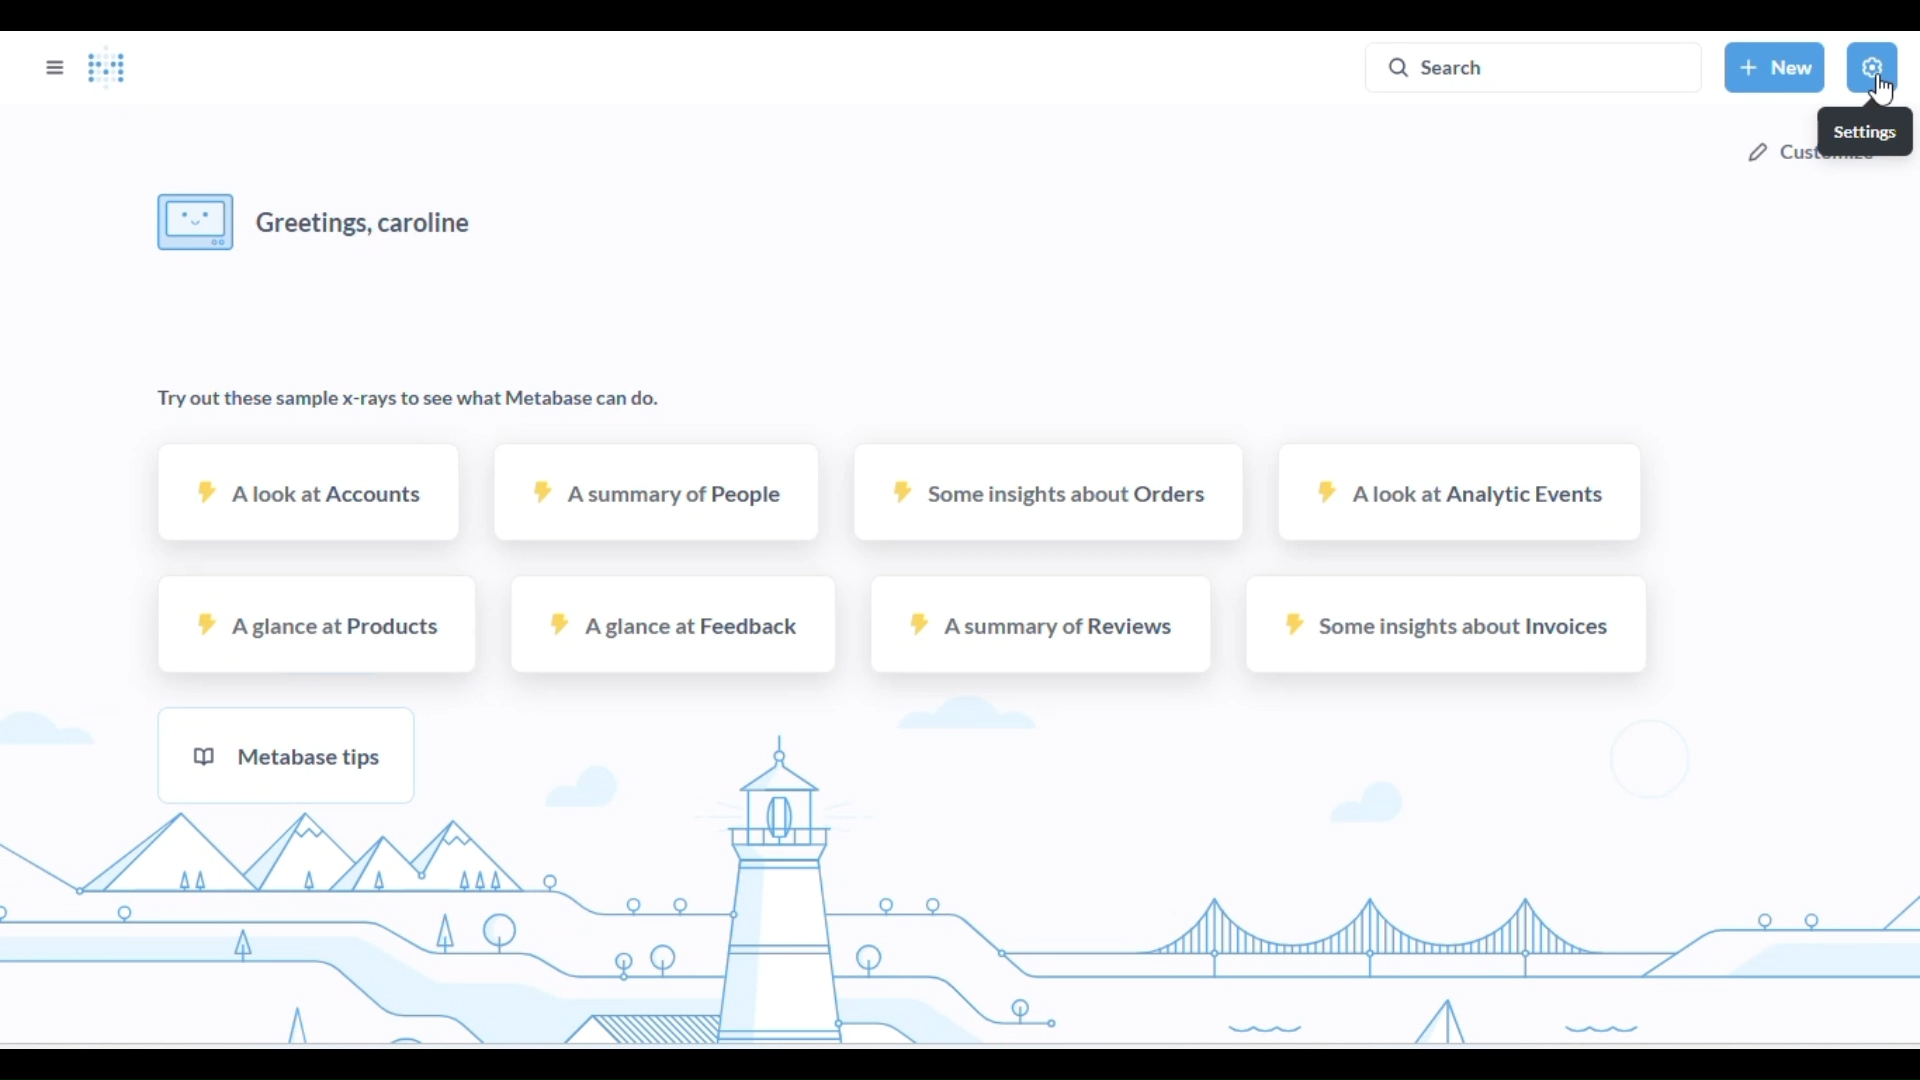  What do you see at coordinates (55, 67) in the screenshot?
I see `open sidebar` at bounding box center [55, 67].